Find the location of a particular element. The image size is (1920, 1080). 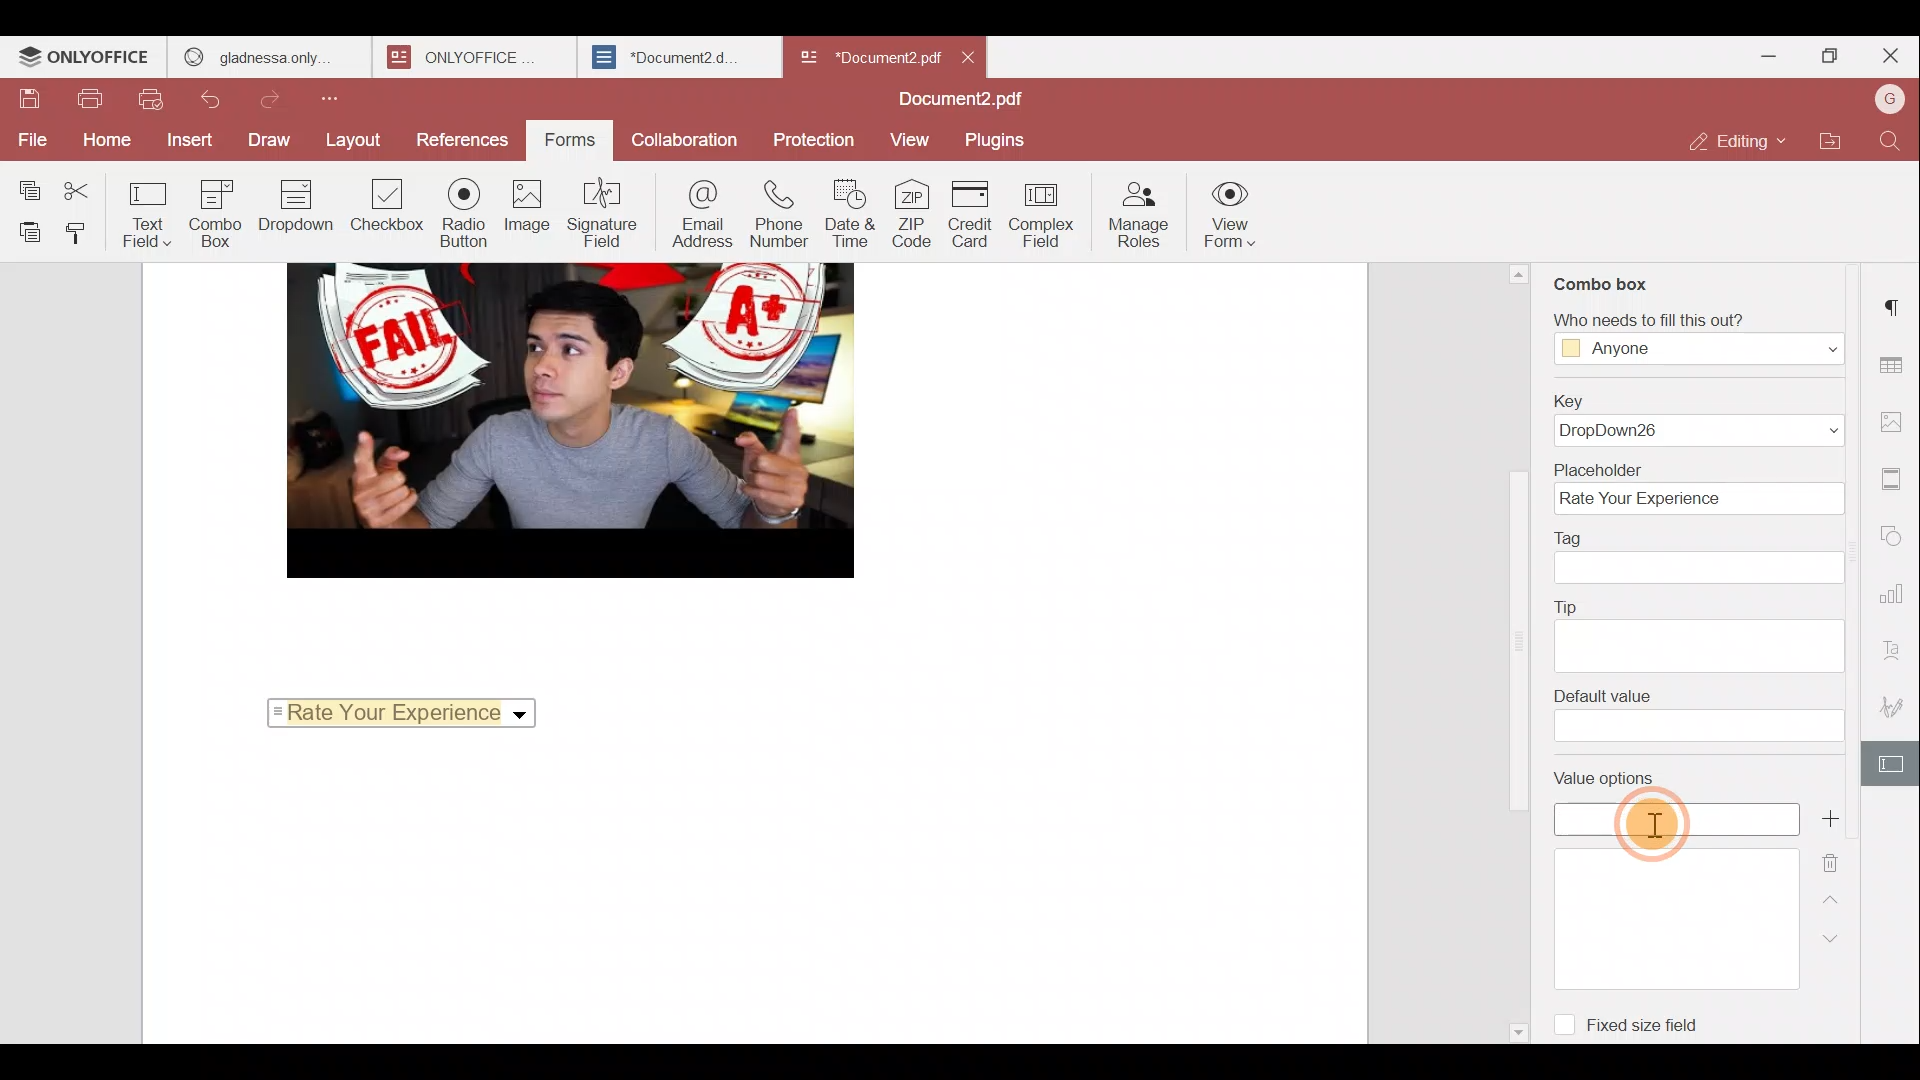

Editing mode is located at coordinates (1735, 143).